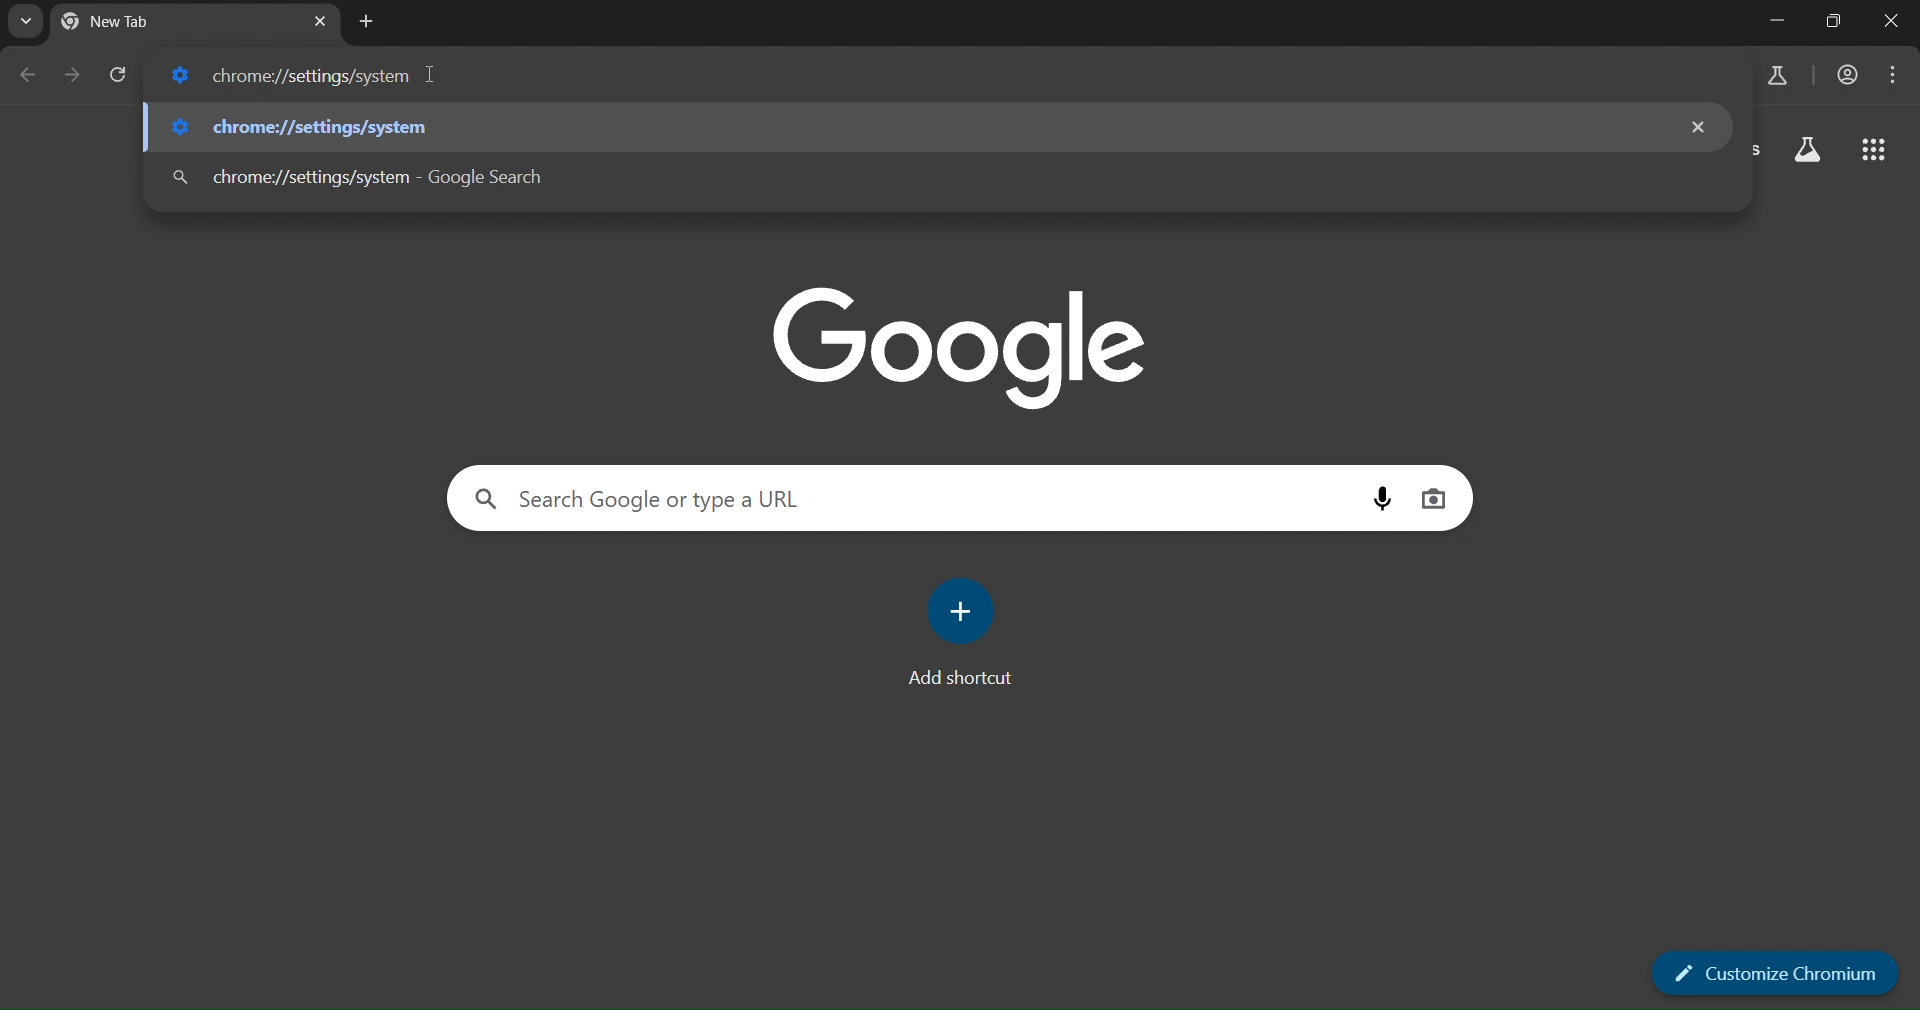  What do you see at coordinates (323, 22) in the screenshot?
I see `new tab` at bounding box center [323, 22].